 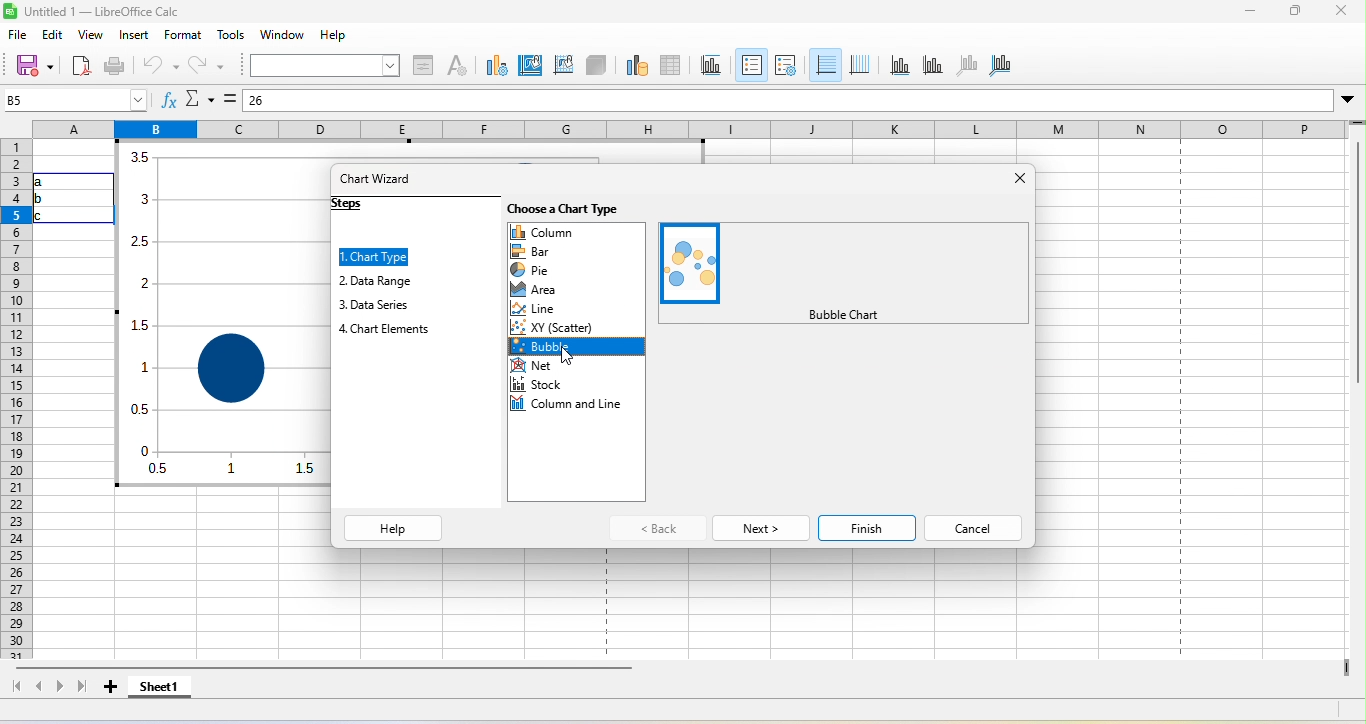 What do you see at coordinates (290, 102) in the screenshot?
I see `26` at bounding box center [290, 102].